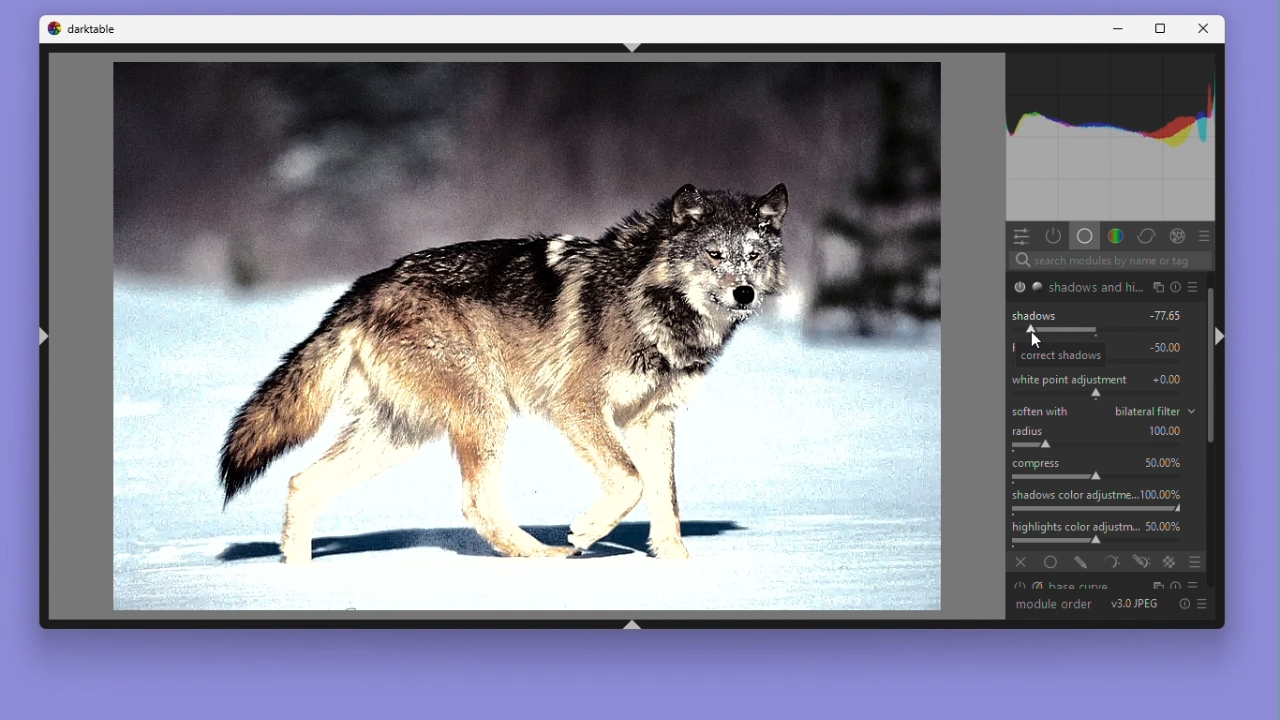 The width and height of the screenshot is (1280, 720). What do you see at coordinates (1171, 564) in the screenshot?
I see `raster mask` at bounding box center [1171, 564].